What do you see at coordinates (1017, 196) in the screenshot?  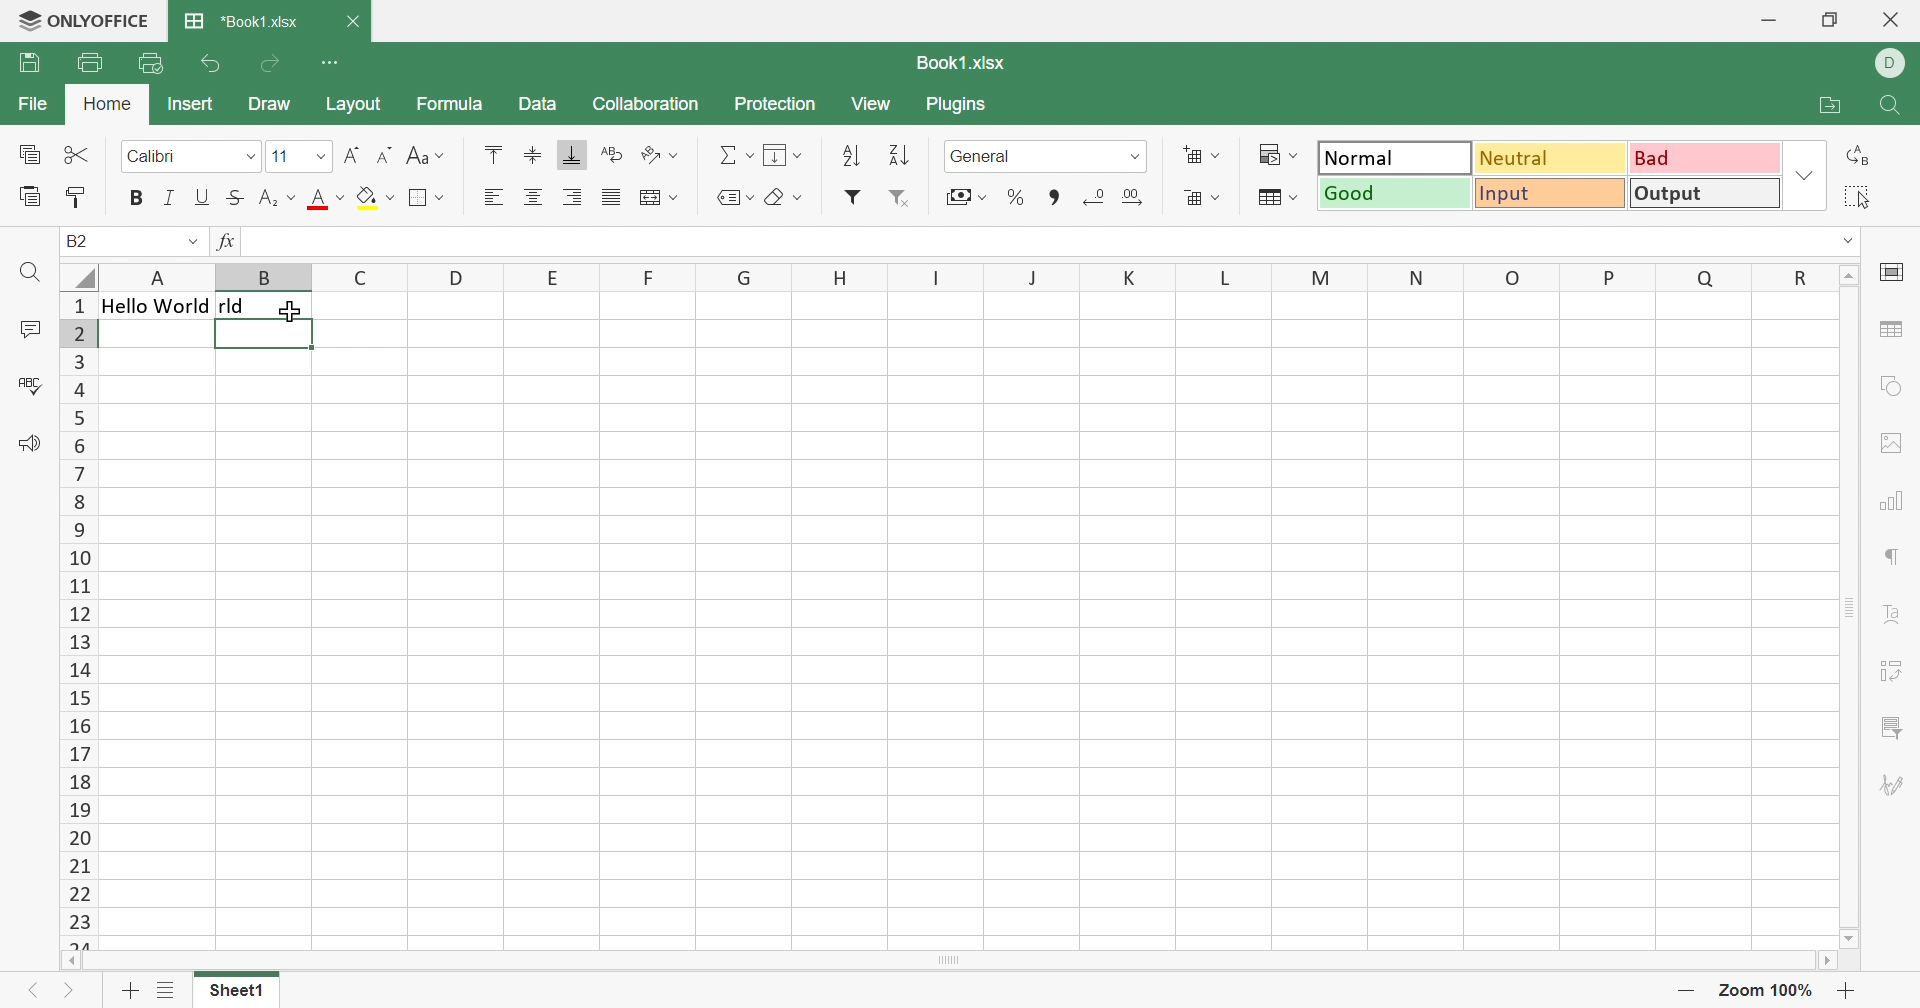 I see `Percent style` at bounding box center [1017, 196].